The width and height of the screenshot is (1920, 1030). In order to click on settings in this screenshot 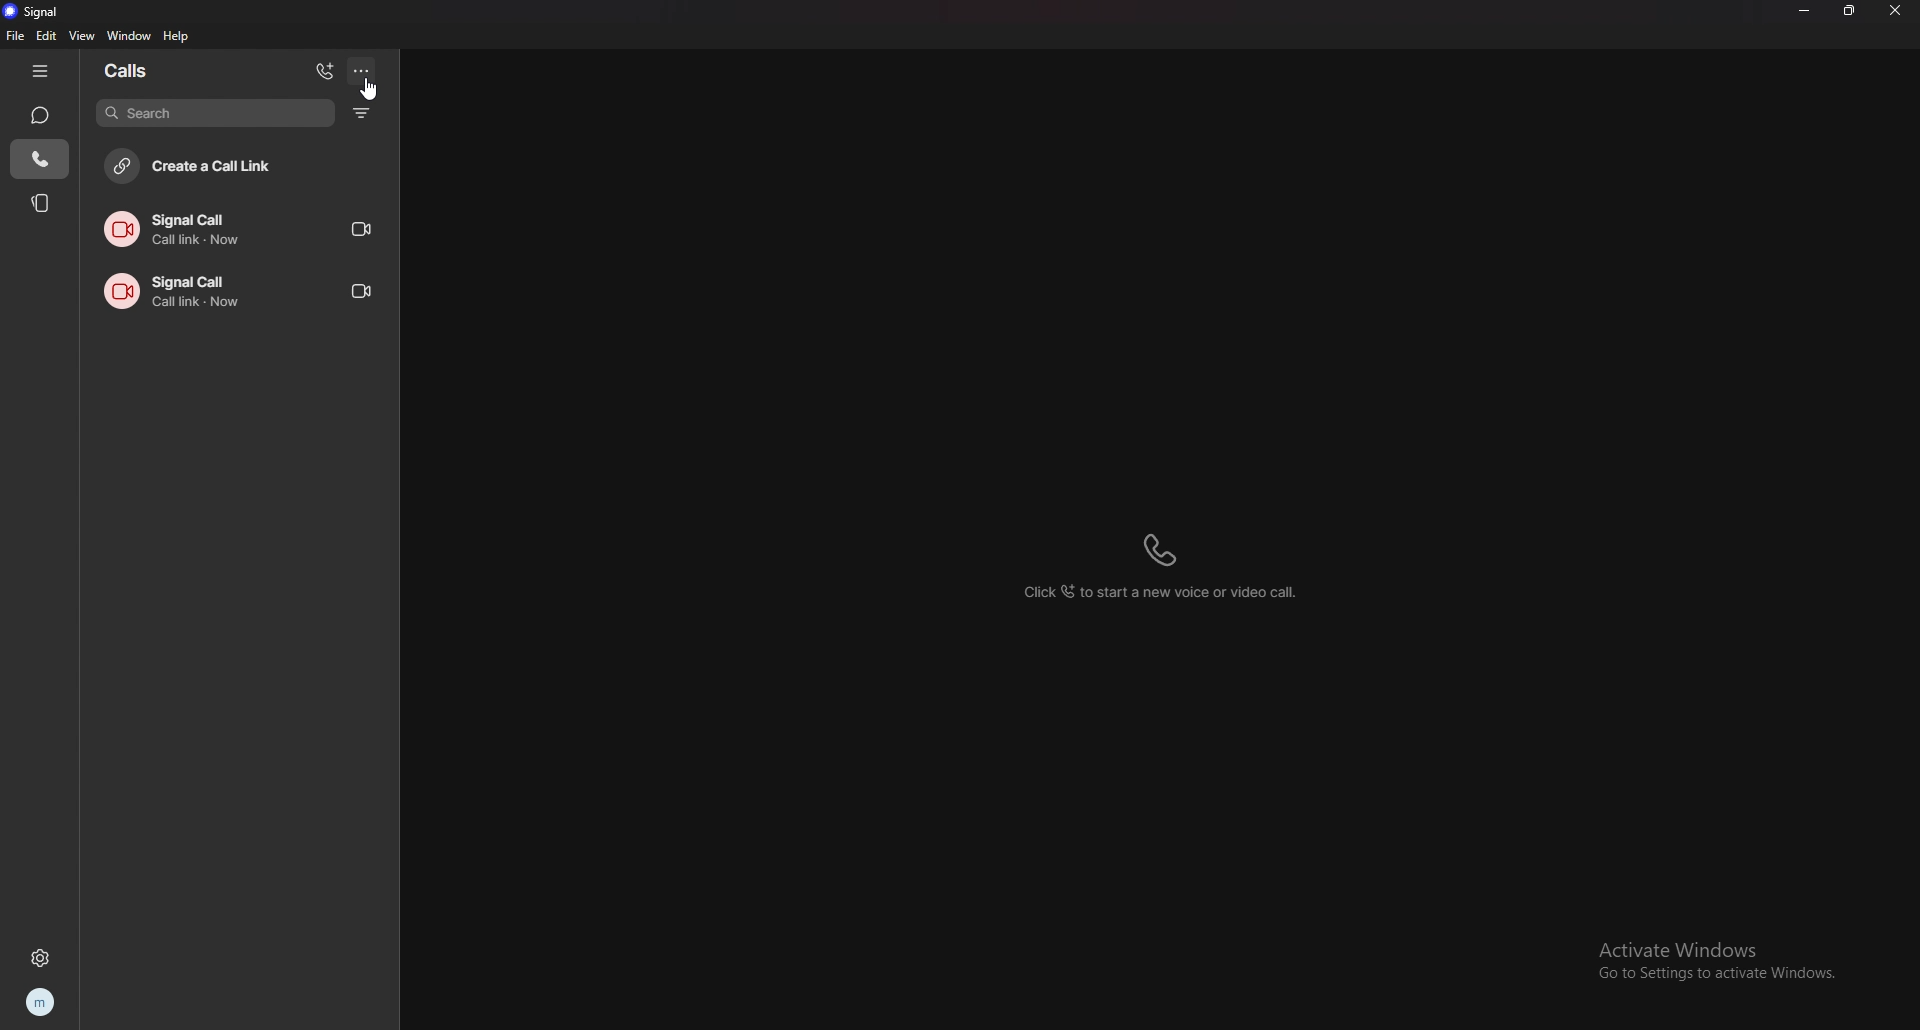, I will do `click(40, 957)`.